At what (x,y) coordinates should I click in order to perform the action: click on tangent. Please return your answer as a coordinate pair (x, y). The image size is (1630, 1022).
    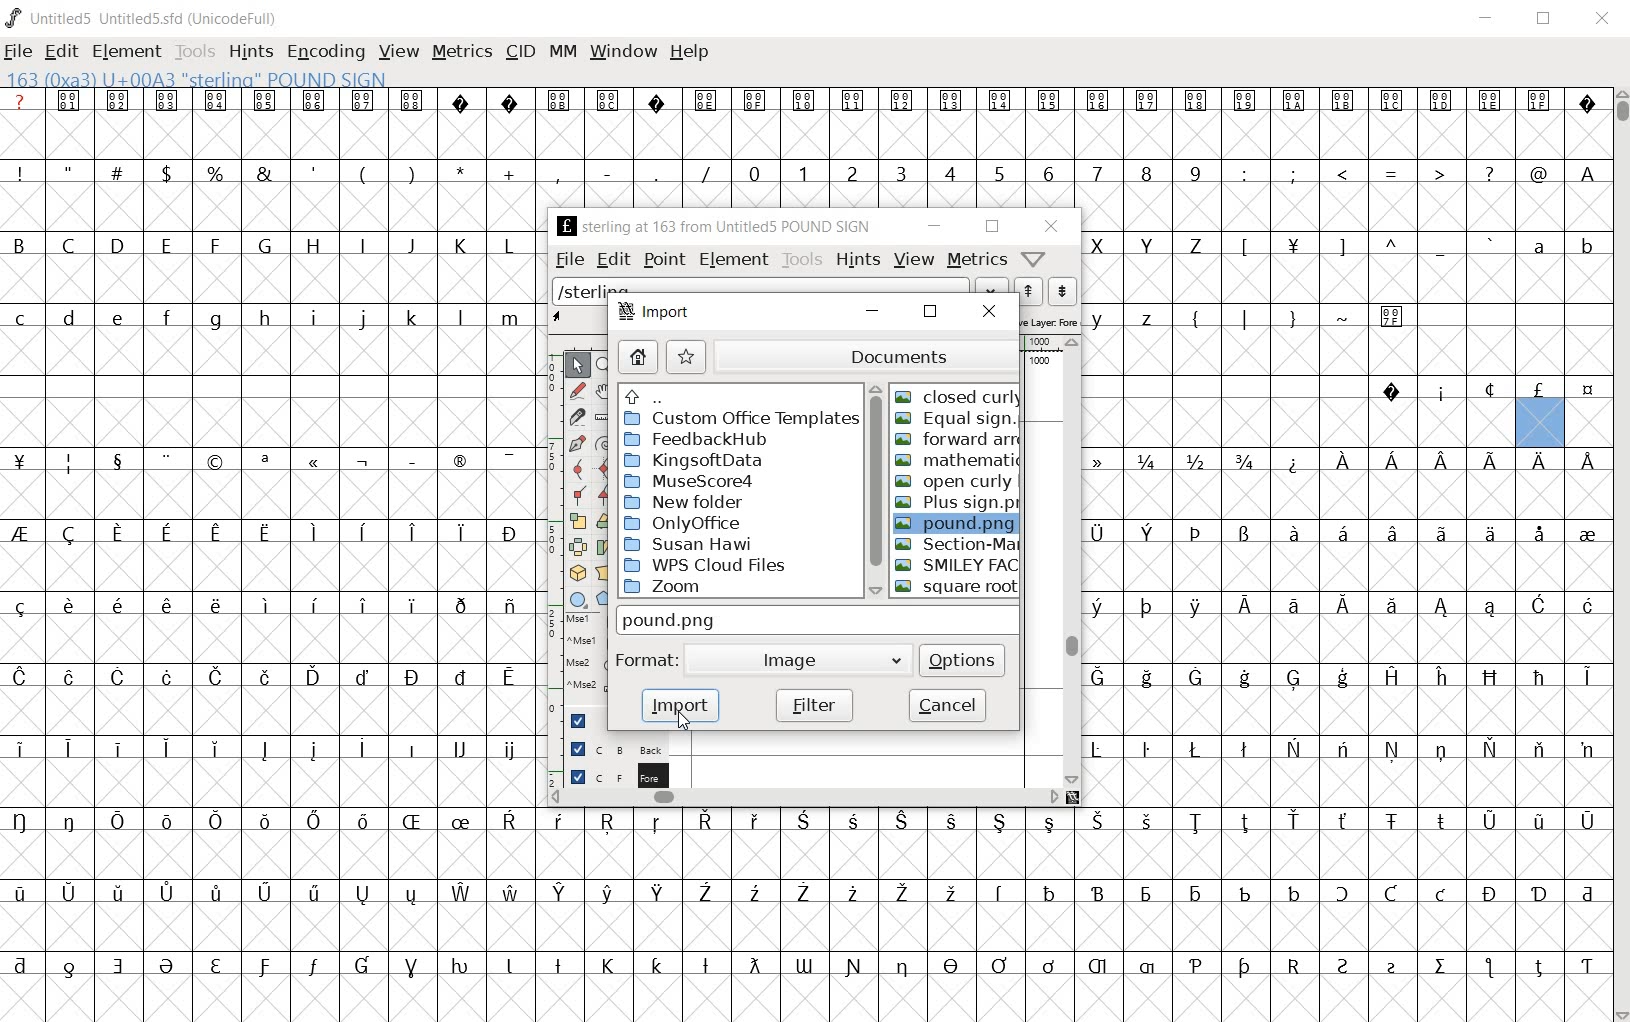
    Looking at the image, I should click on (607, 496).